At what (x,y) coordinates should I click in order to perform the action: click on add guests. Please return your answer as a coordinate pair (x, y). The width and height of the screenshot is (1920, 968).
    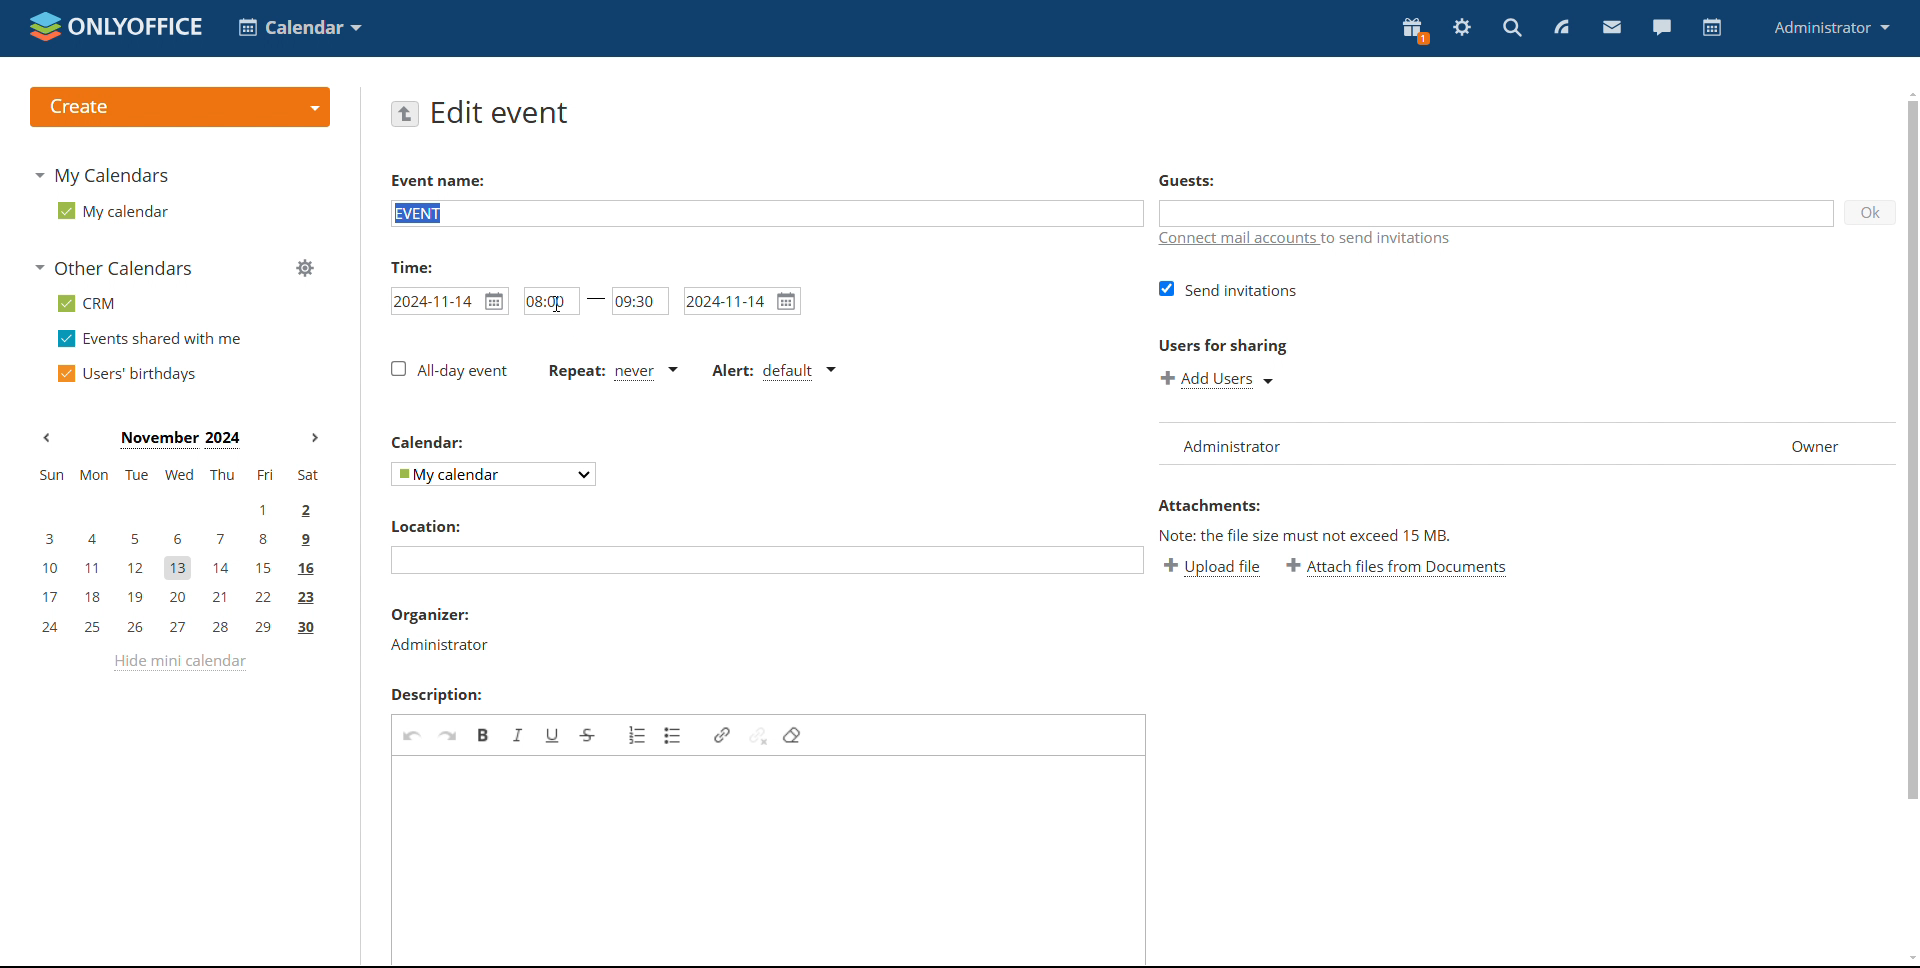
    Looking at the image, I should click on (1497, 214).